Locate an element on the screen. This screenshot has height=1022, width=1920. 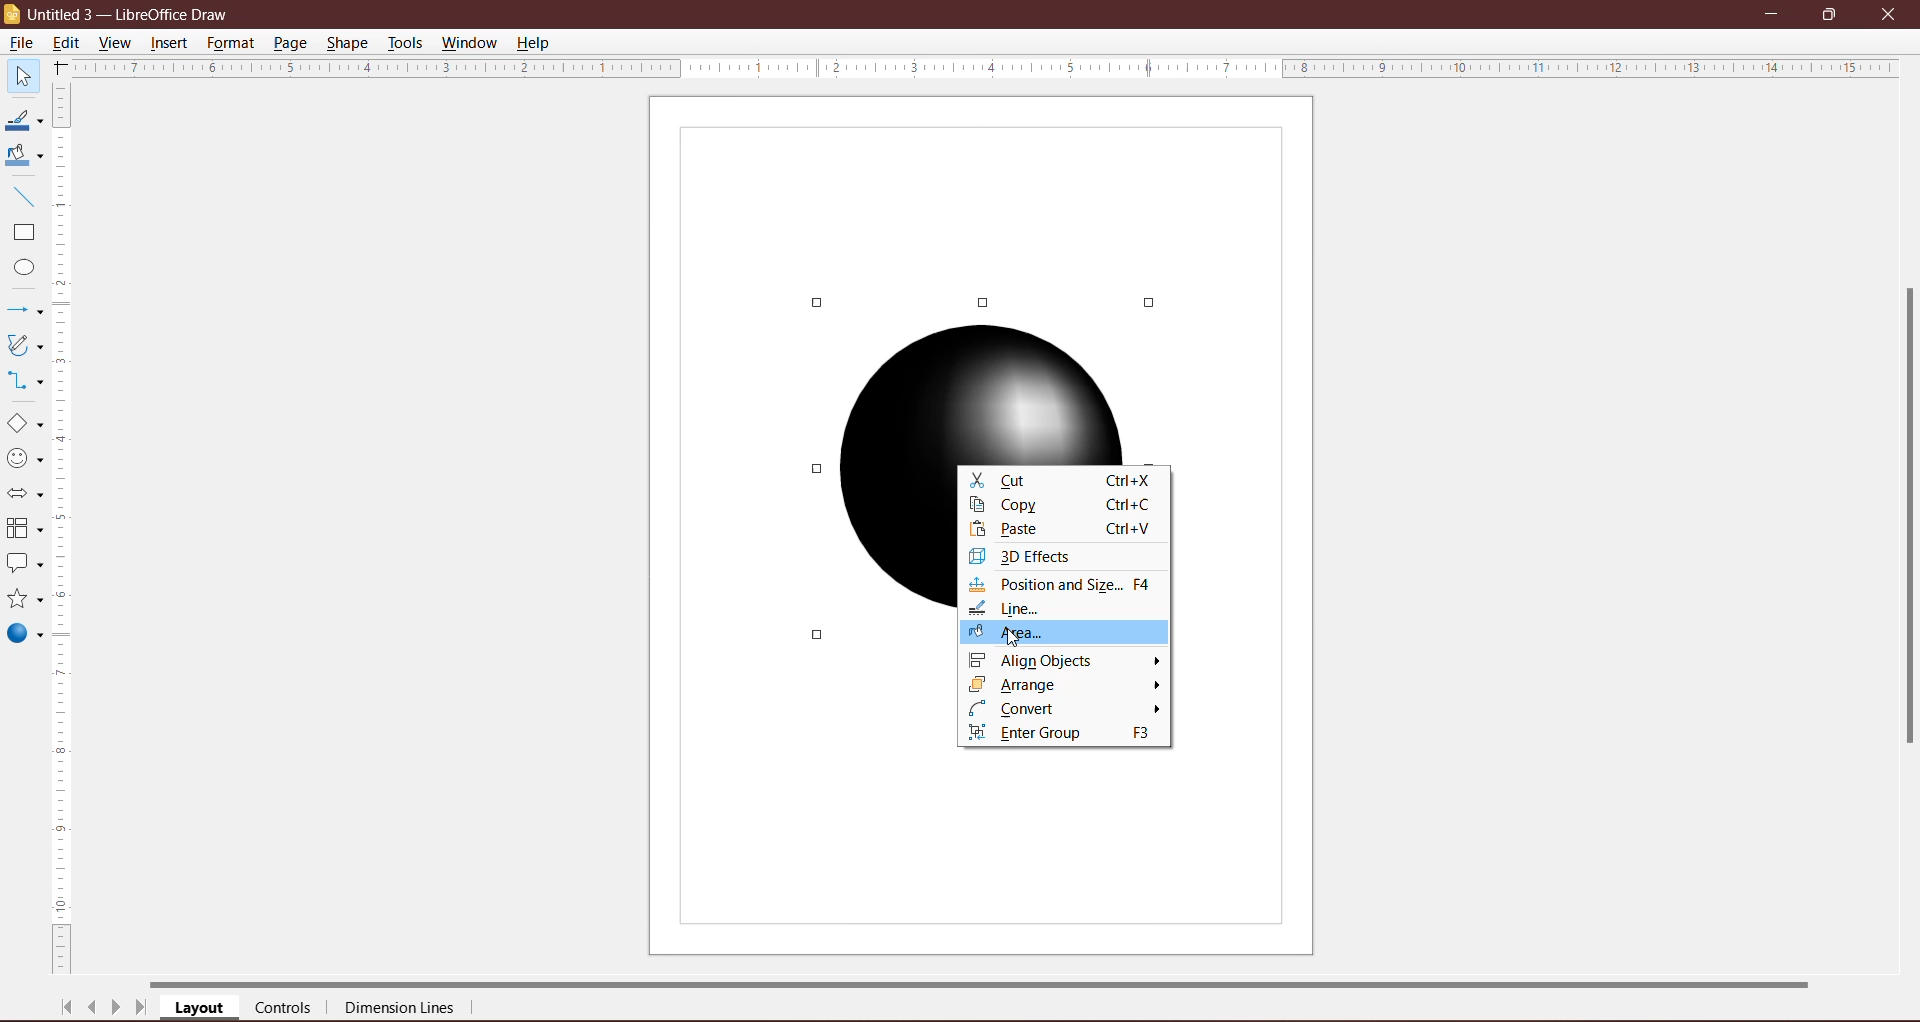
Connectors is located at coordinates (23, 382).